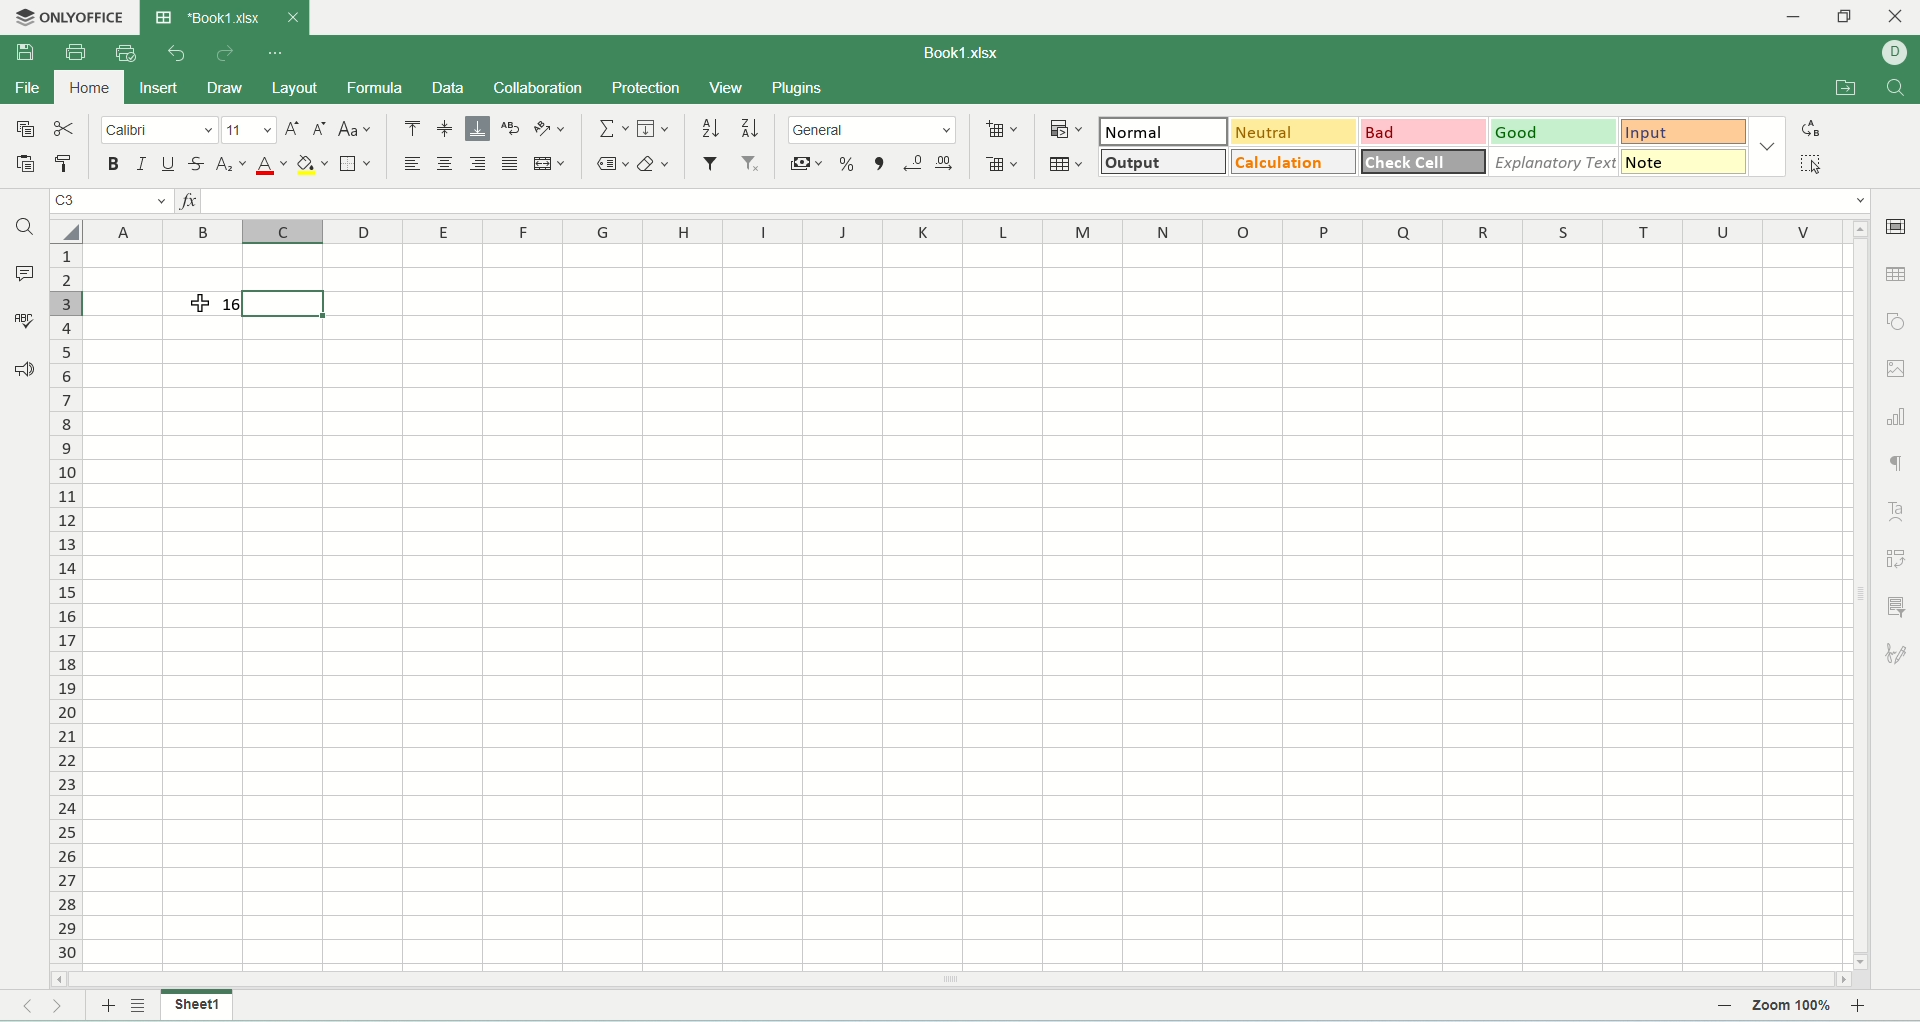  Describe the element at coordinates (199, 166) in the screenshot. I see `strikethrough` at that location.